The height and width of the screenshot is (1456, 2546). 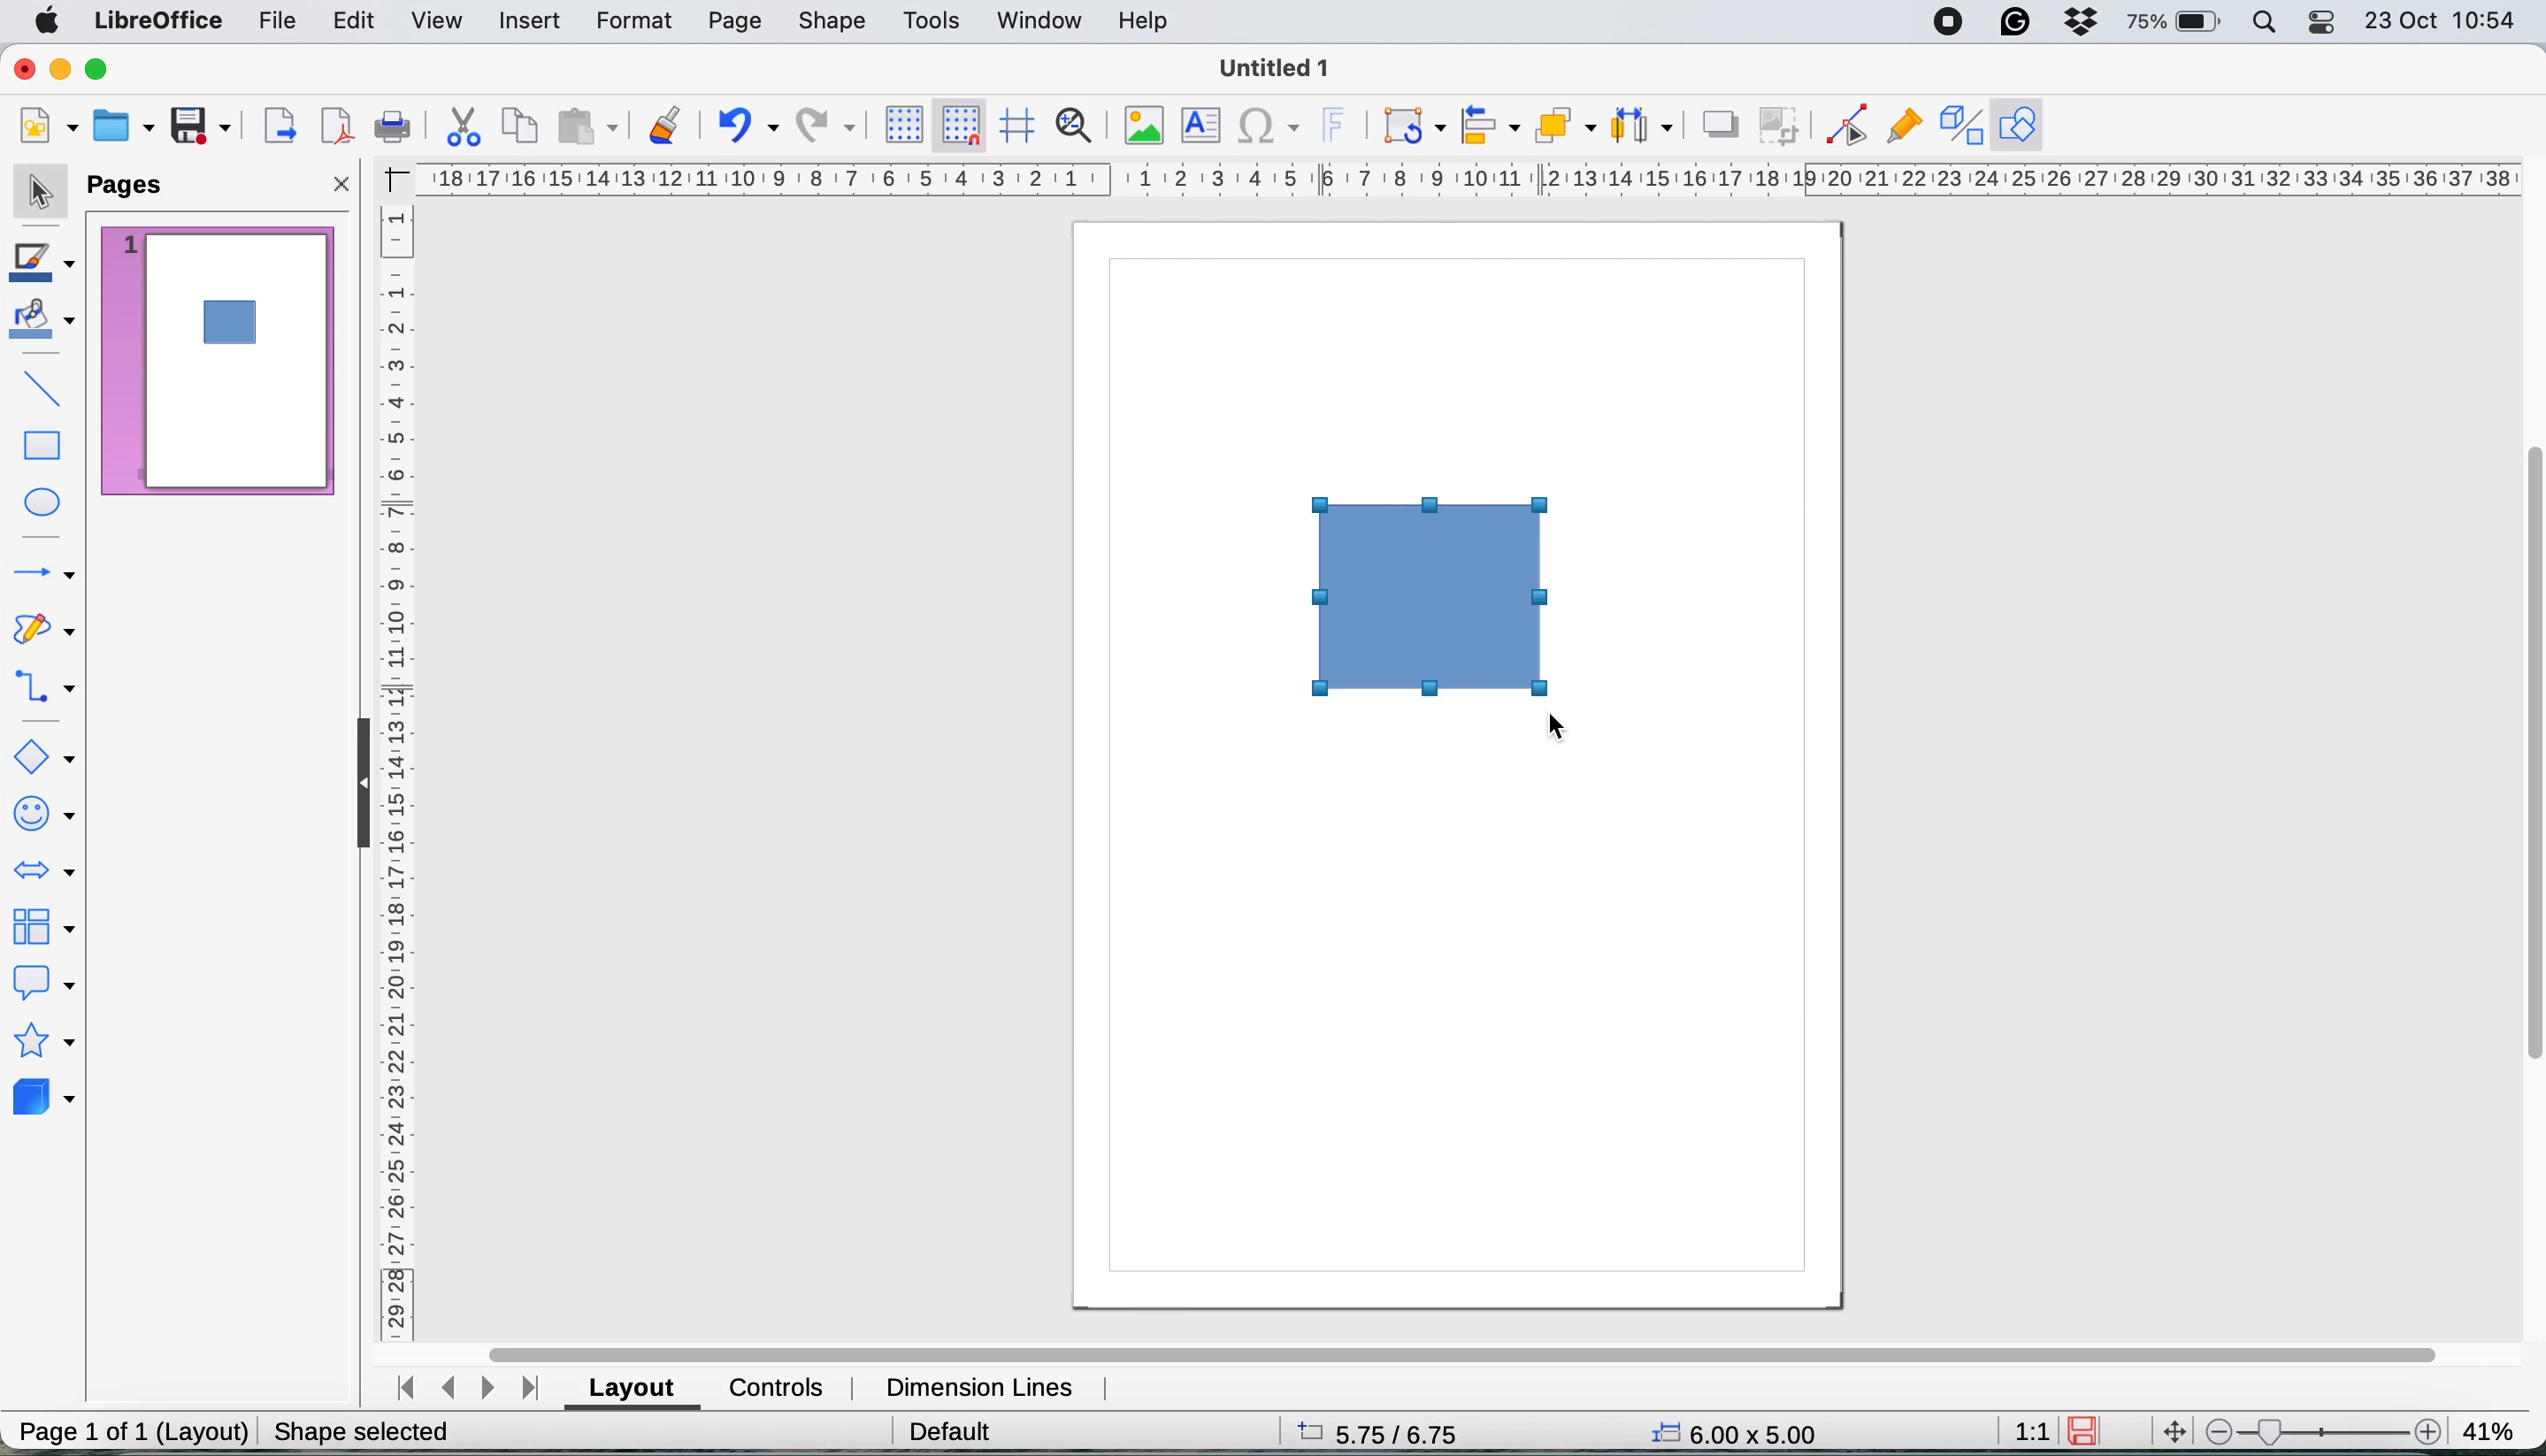 What do you see at coordinates (1269, 130) in the screenshot?
I see `insert special characters` at bounding box center [1269, 130].